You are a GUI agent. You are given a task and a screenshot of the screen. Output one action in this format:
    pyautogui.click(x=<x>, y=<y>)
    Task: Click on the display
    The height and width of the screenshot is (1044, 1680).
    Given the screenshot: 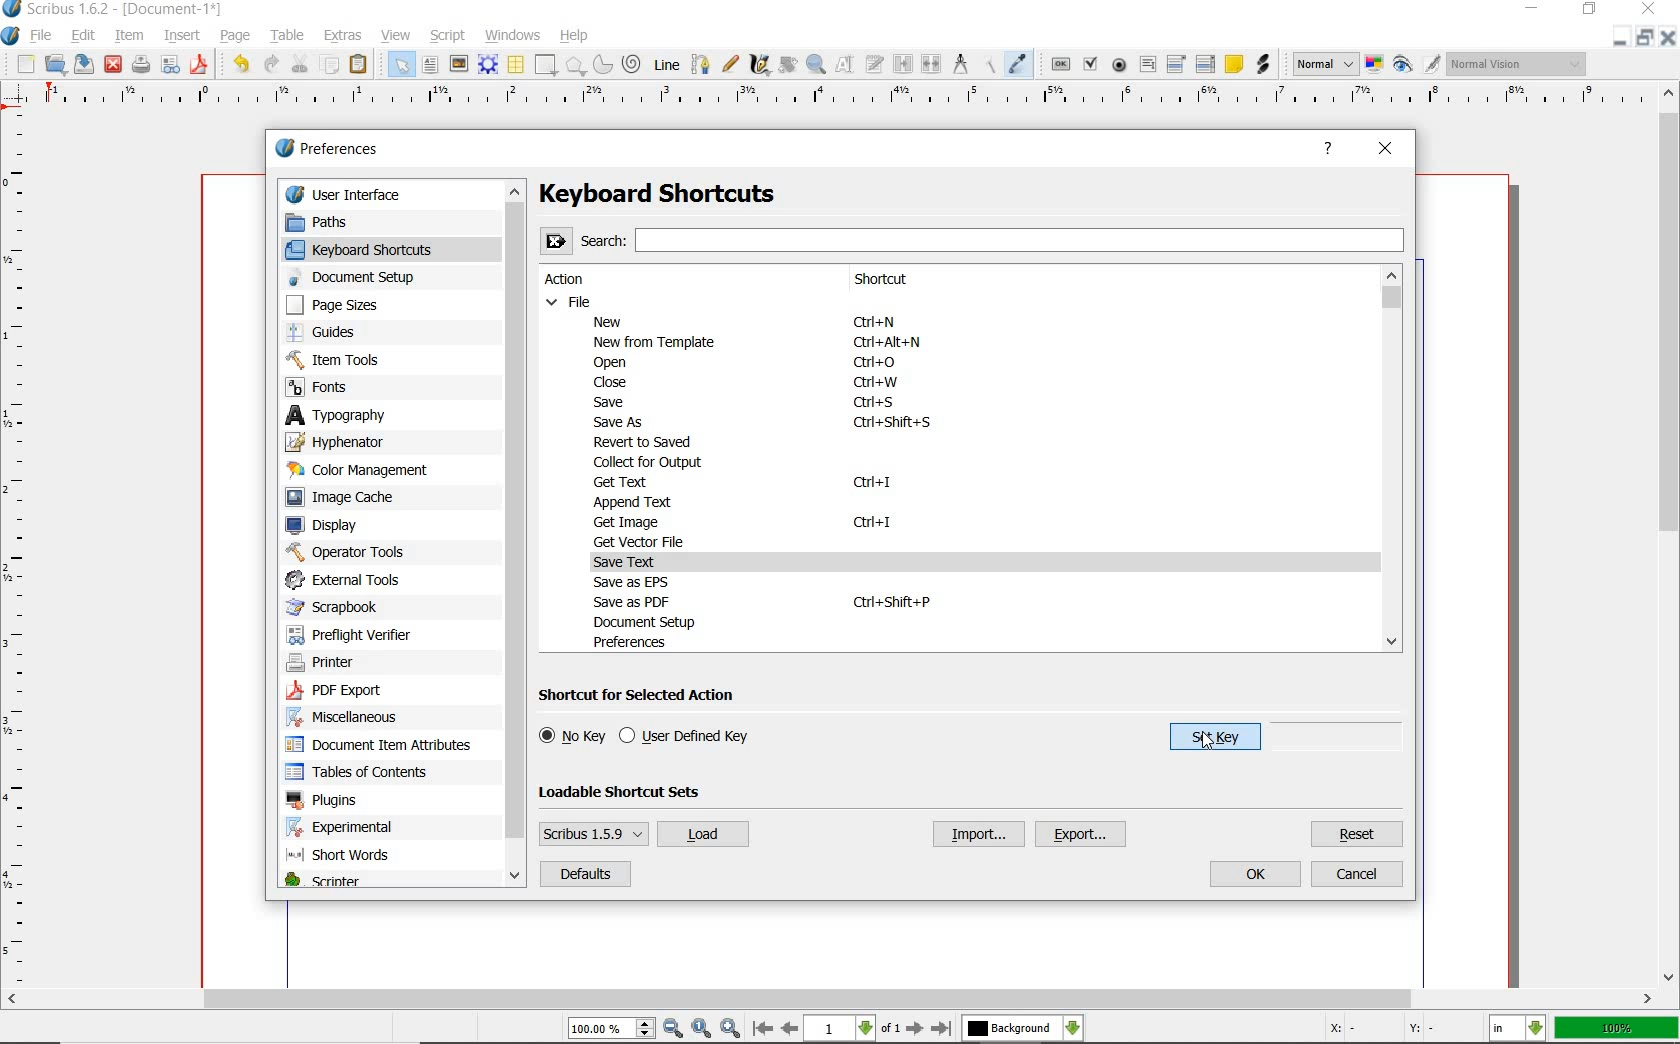 What is the action you would take?
    pyautogui.click(x=332, y=525)
    